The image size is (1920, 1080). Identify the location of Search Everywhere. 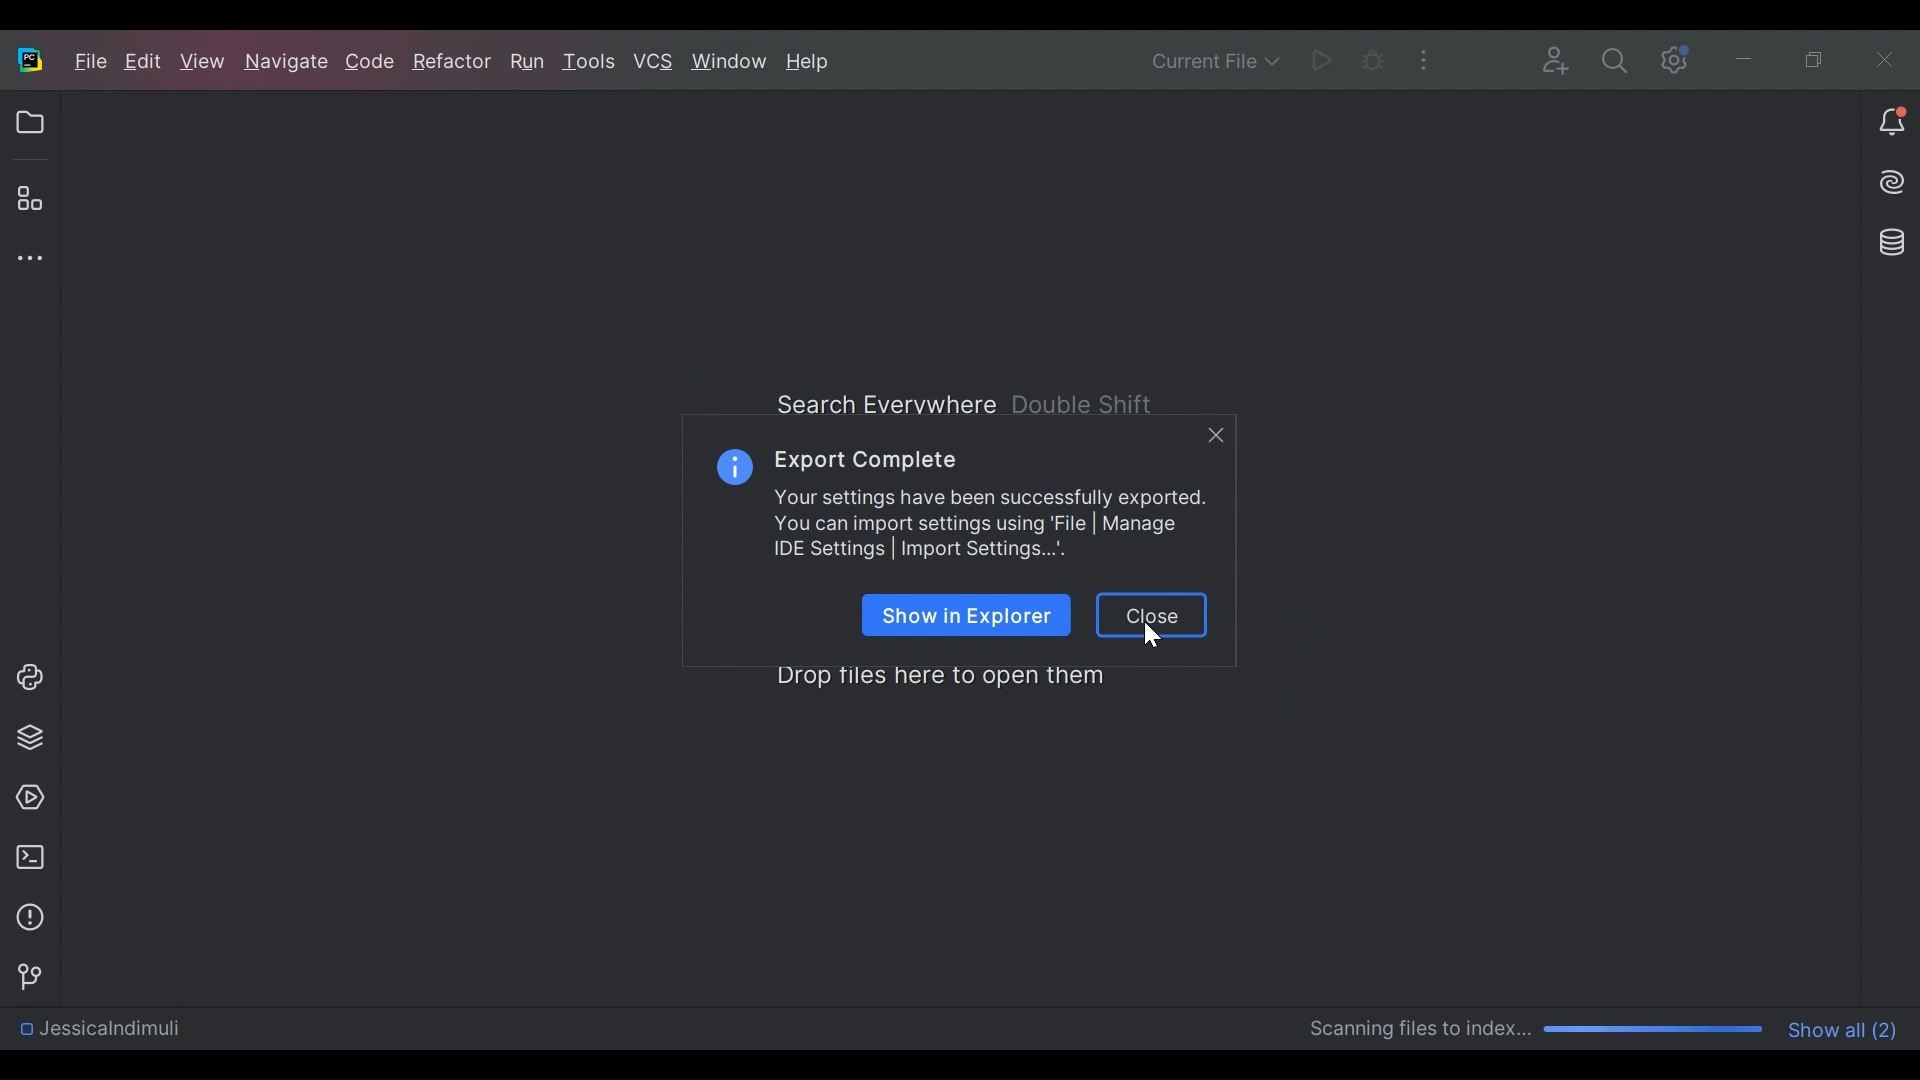
(970, 401).